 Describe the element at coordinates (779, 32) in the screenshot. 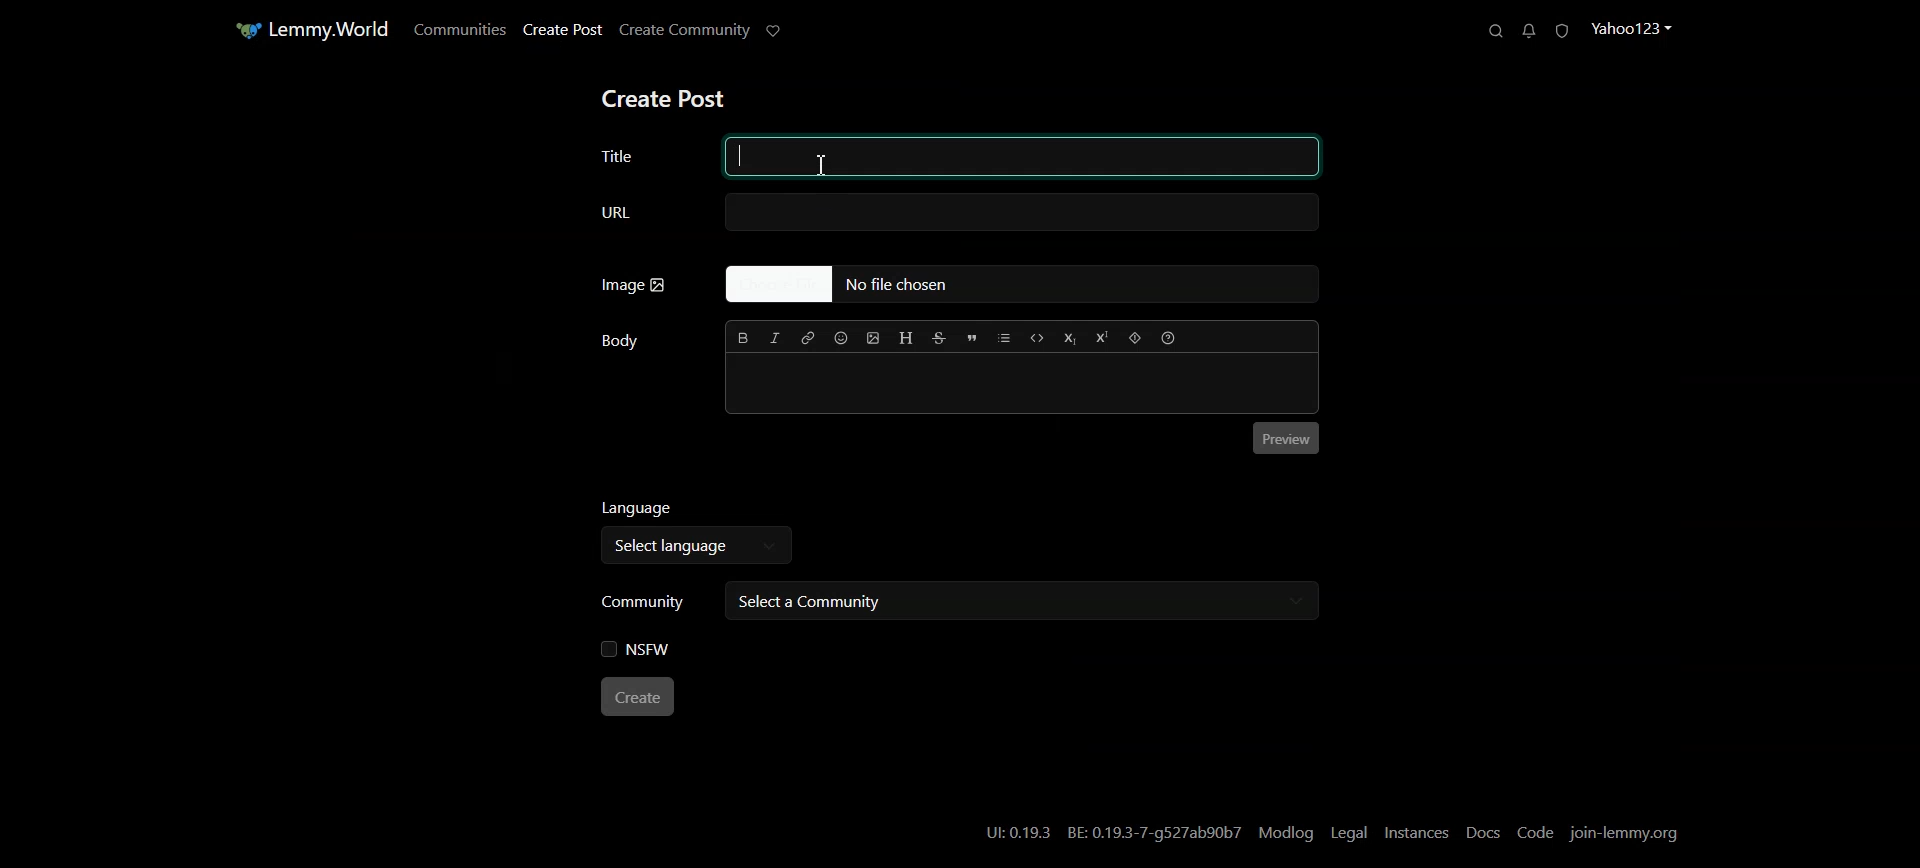

I see `Support Limmy` at that location.